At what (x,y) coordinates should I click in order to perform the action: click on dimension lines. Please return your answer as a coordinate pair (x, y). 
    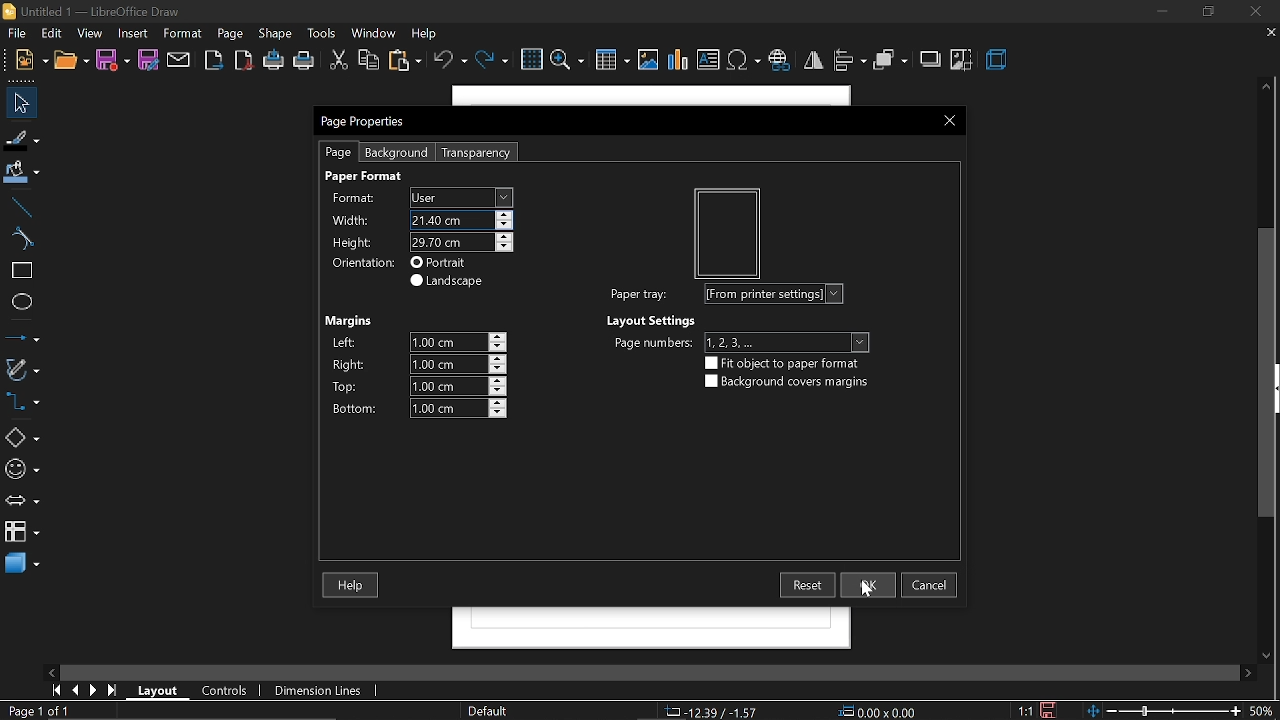
    Looking at the image, I should click on (316, 690).